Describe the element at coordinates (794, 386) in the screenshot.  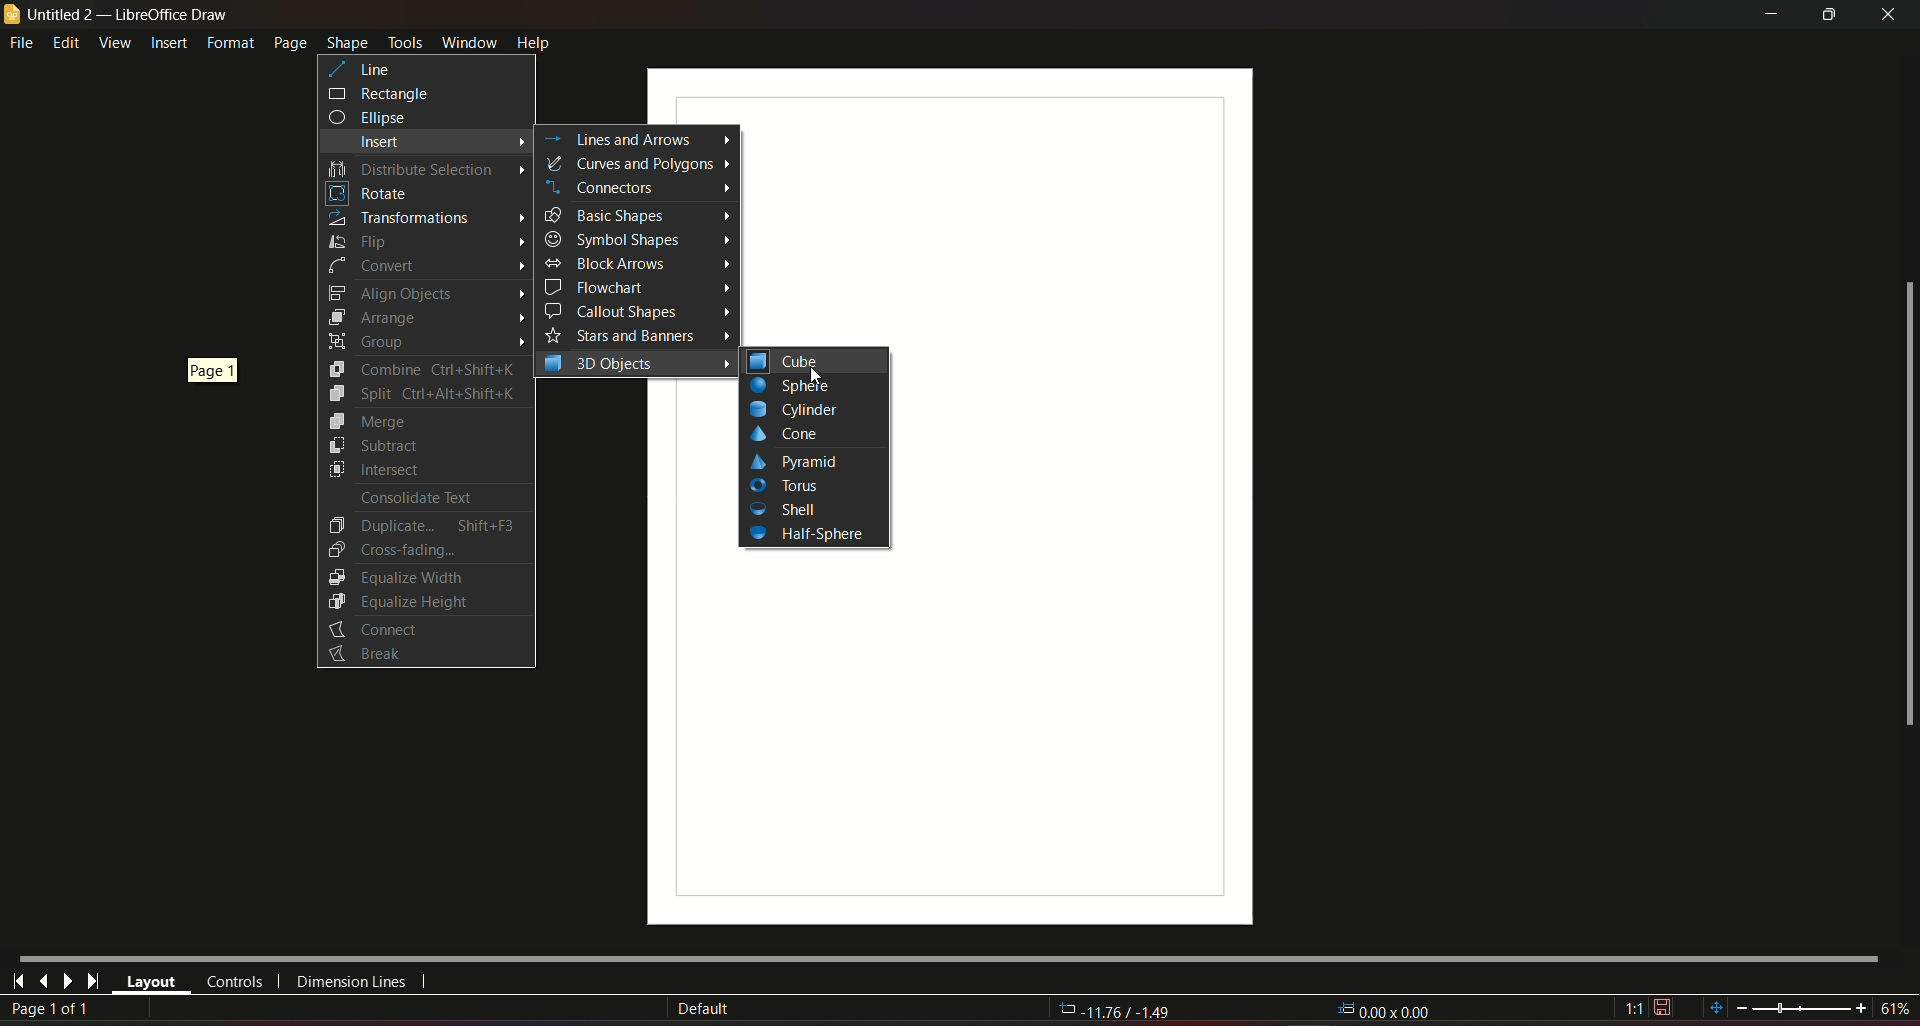
I see `` at that location.